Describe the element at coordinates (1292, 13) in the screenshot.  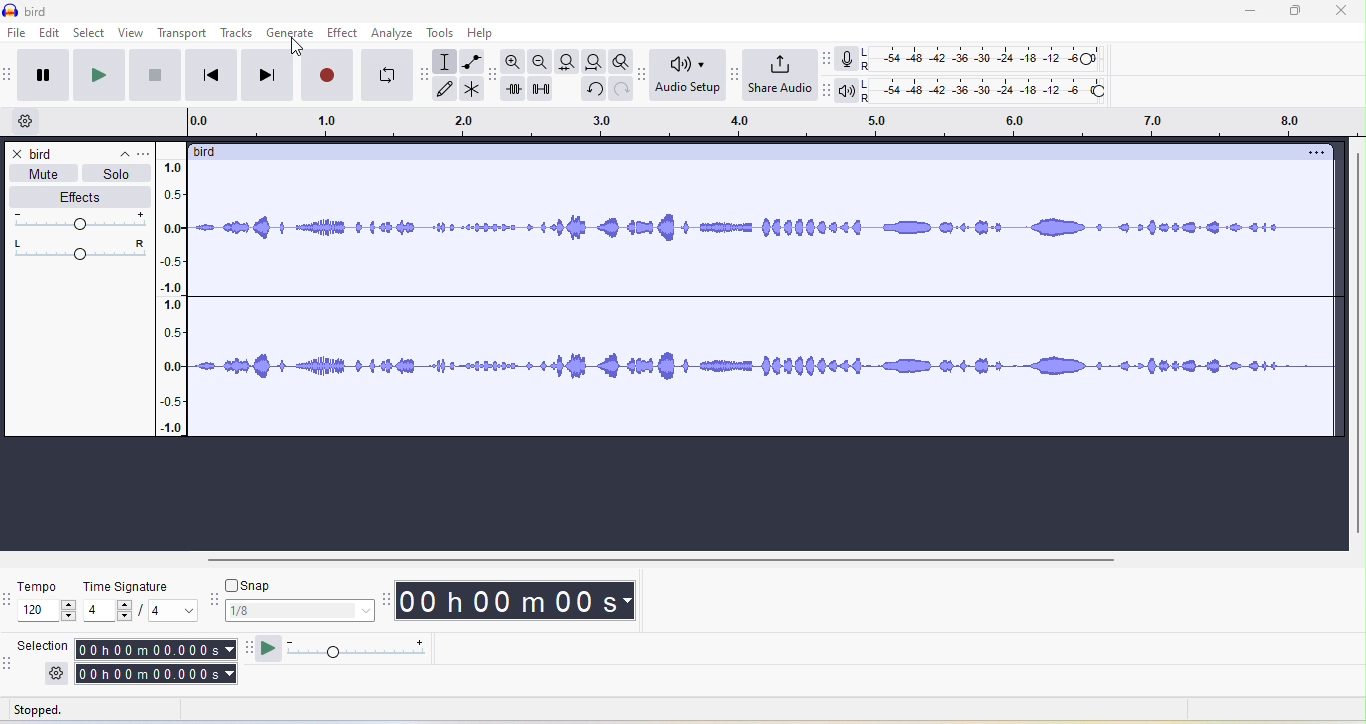
I see `maximize` at that location.